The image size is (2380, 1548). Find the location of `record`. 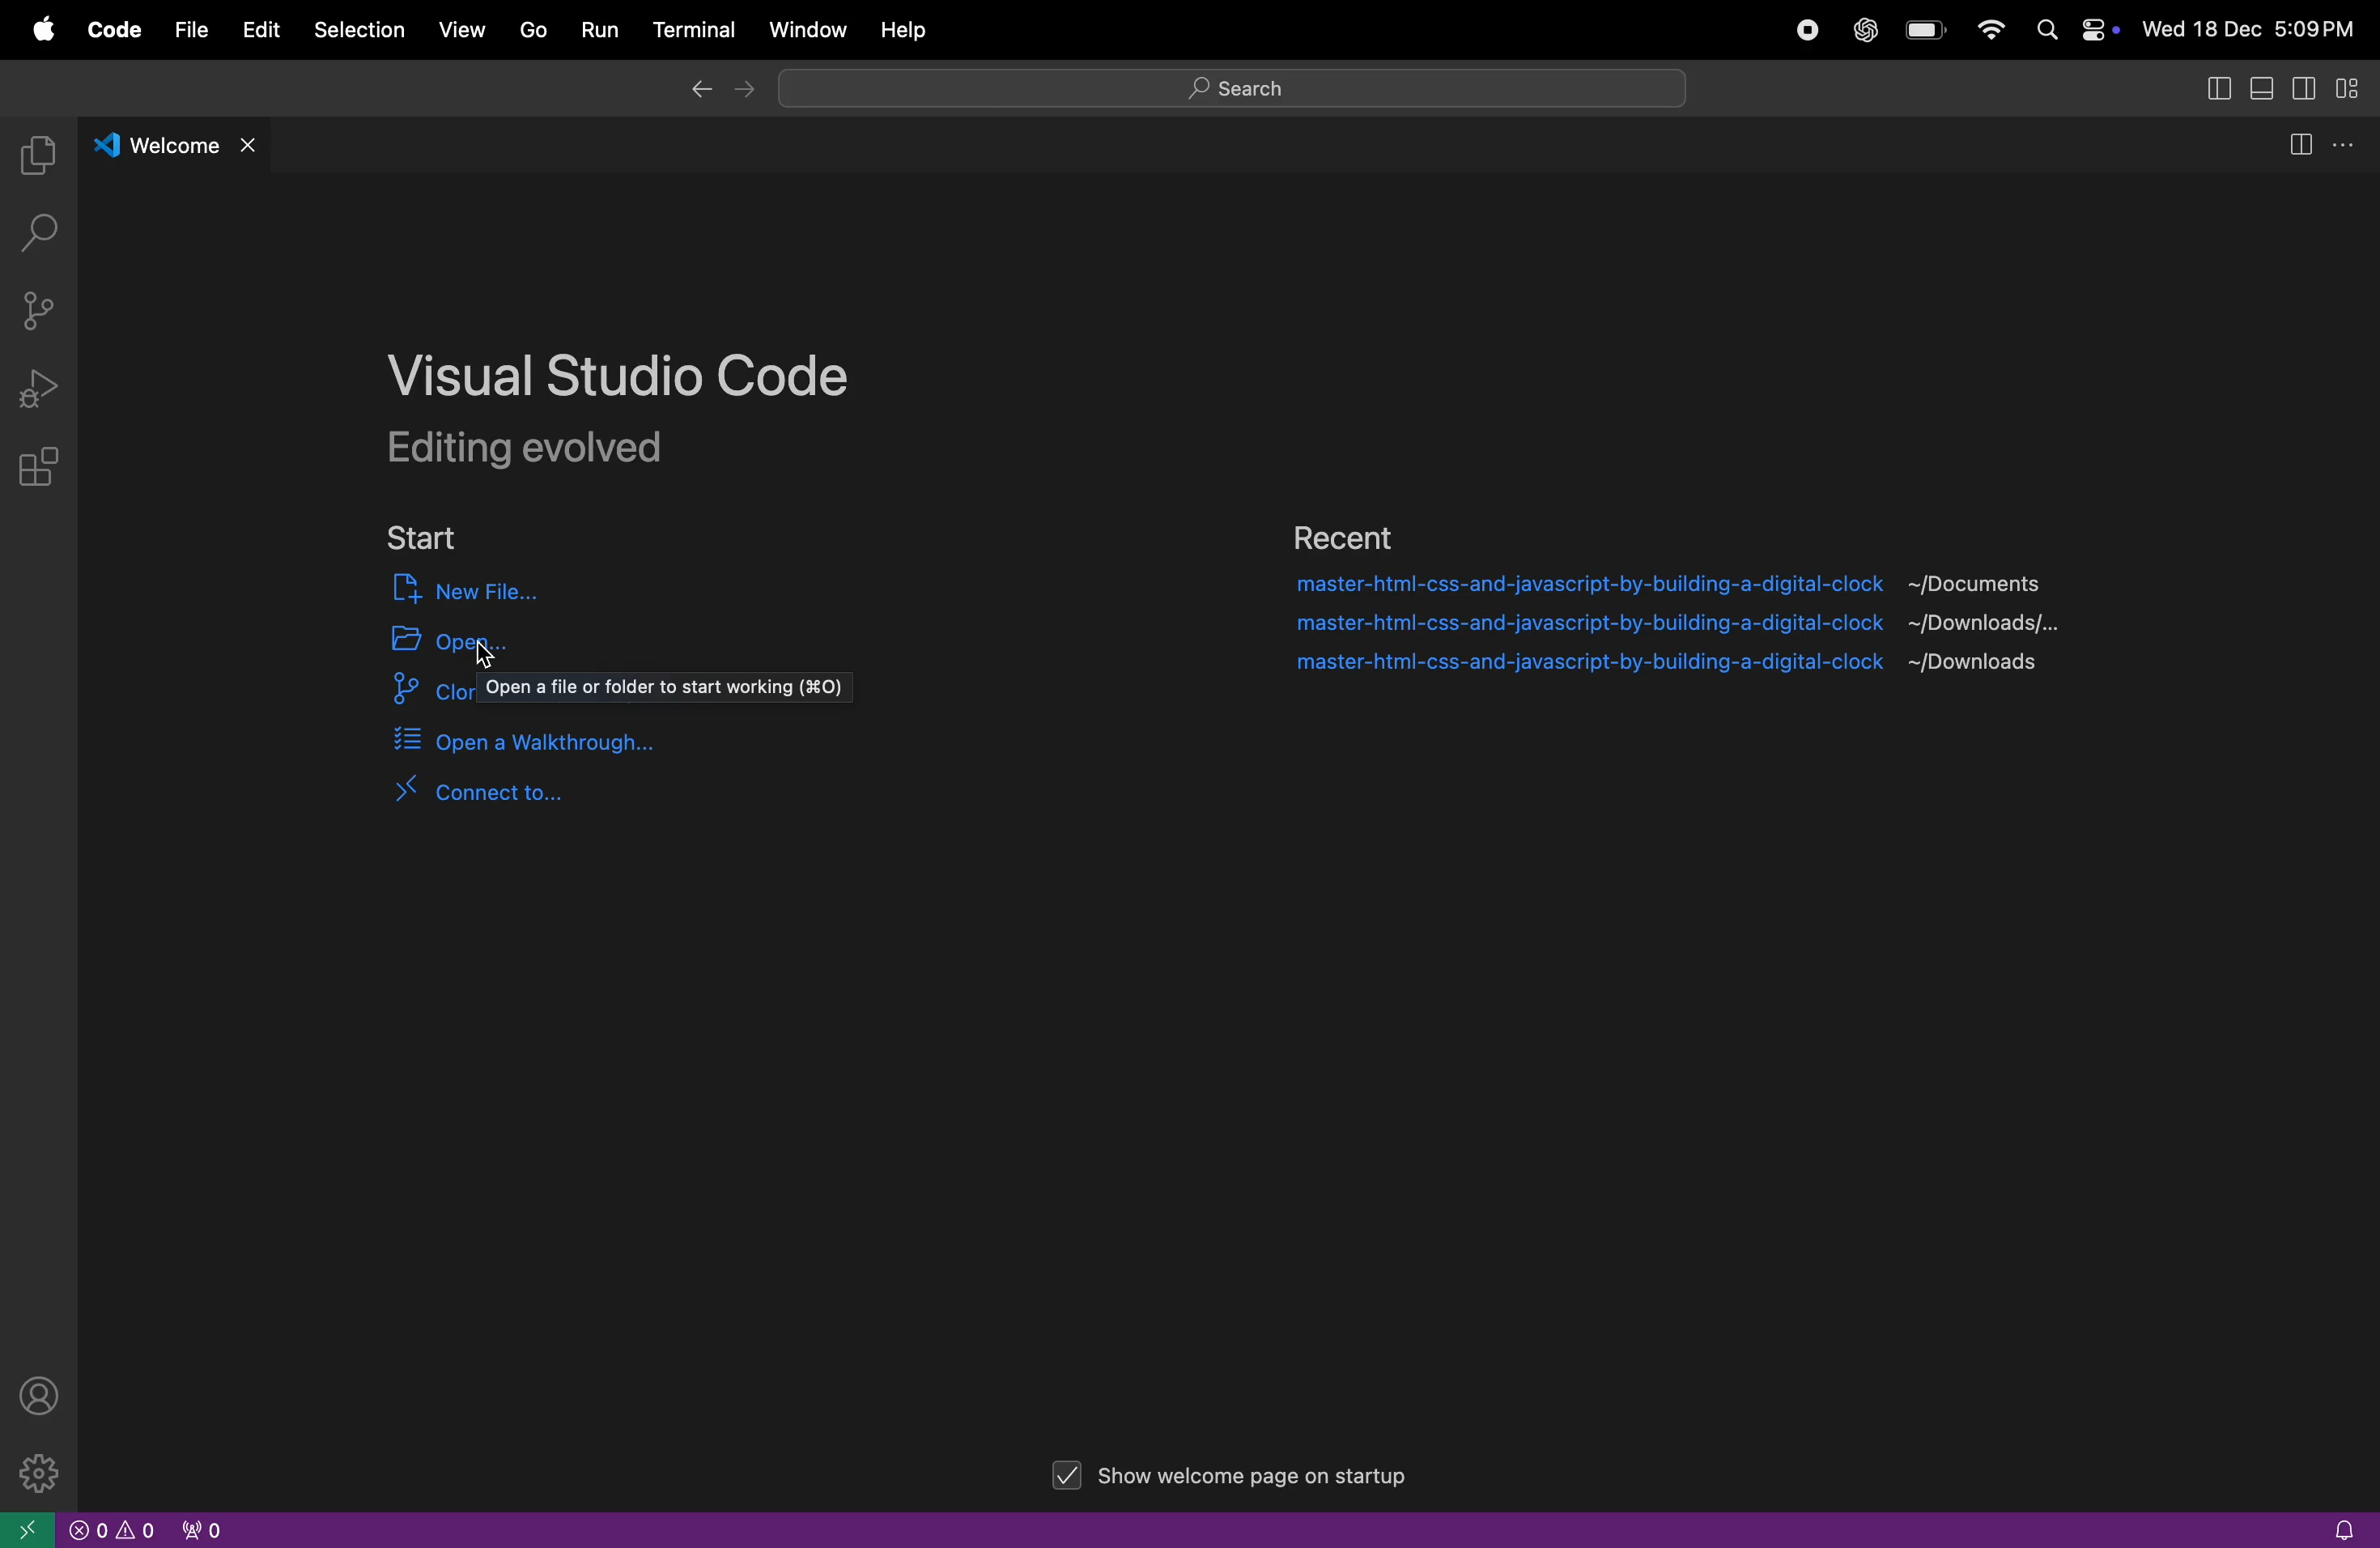

record is located at coordinates (1803, 32).